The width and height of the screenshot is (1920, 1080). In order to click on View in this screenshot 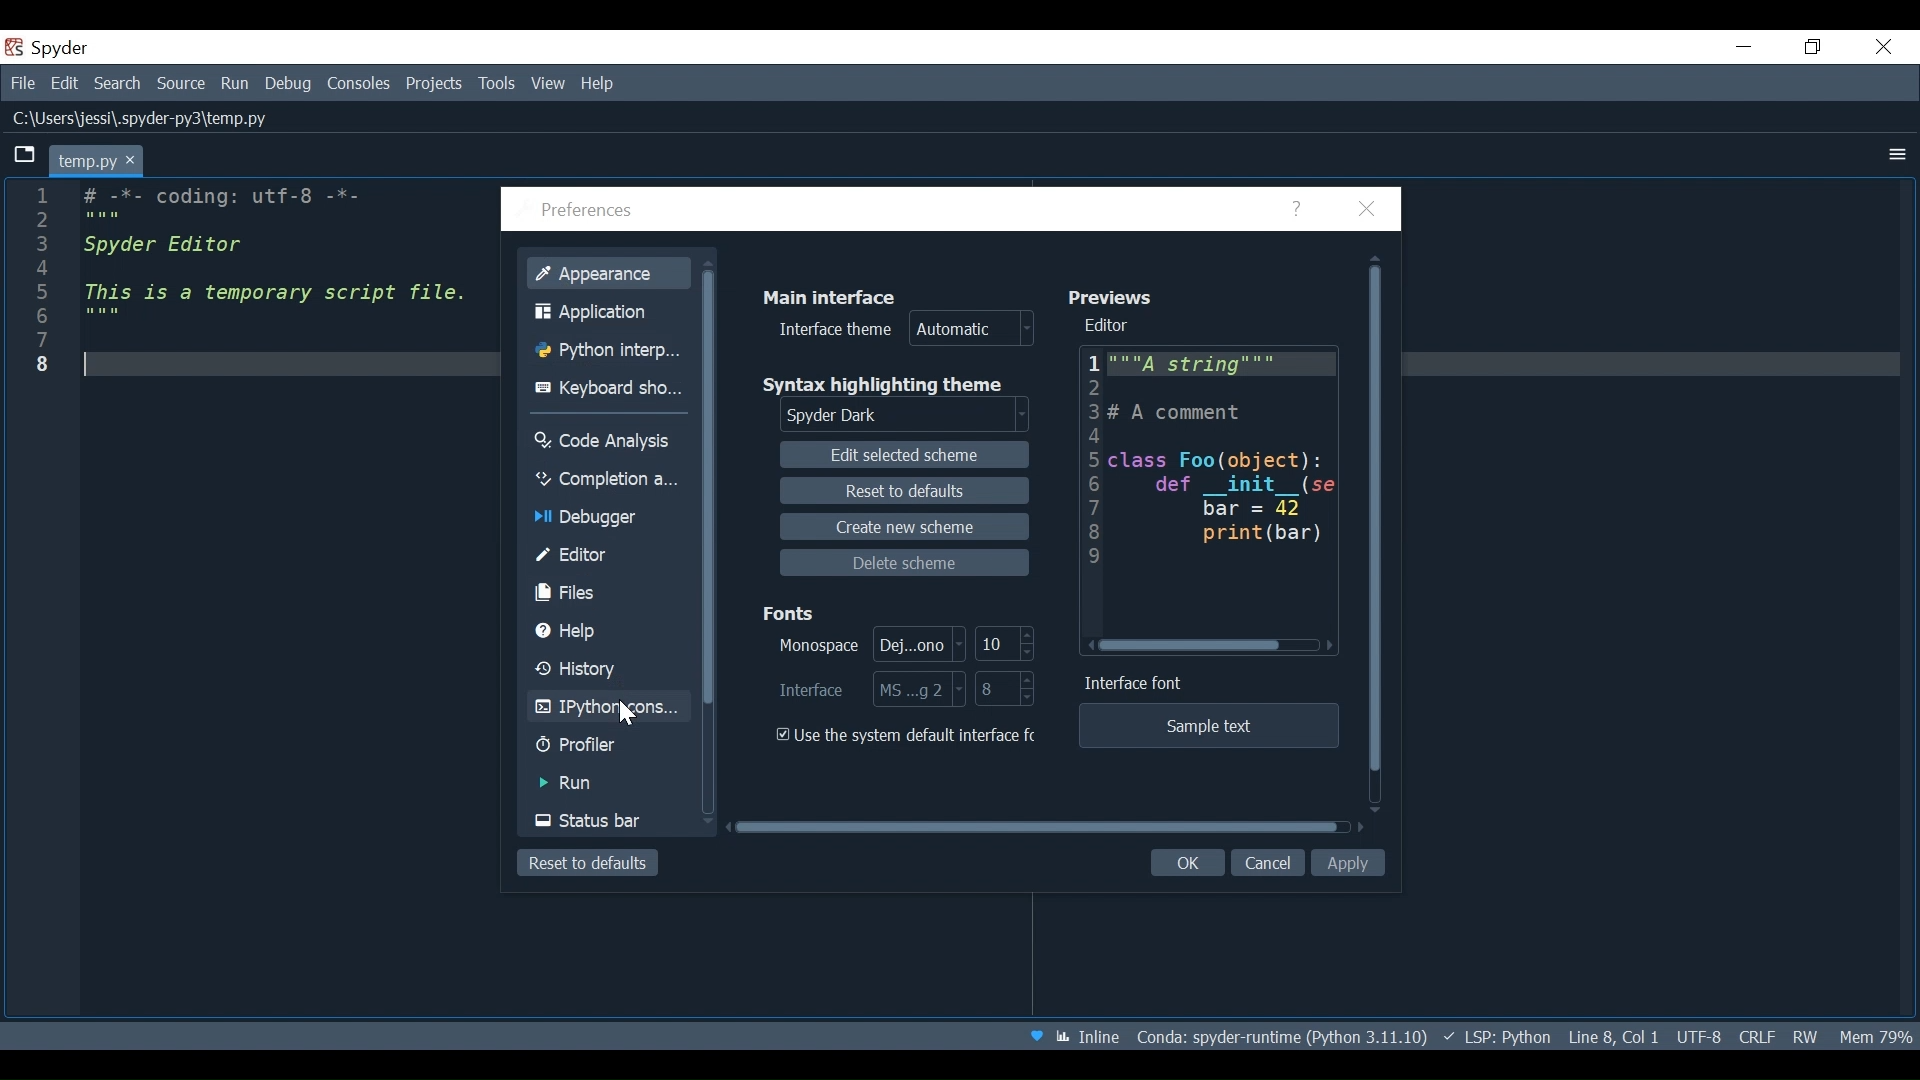, I will do `click(548, 84)`.